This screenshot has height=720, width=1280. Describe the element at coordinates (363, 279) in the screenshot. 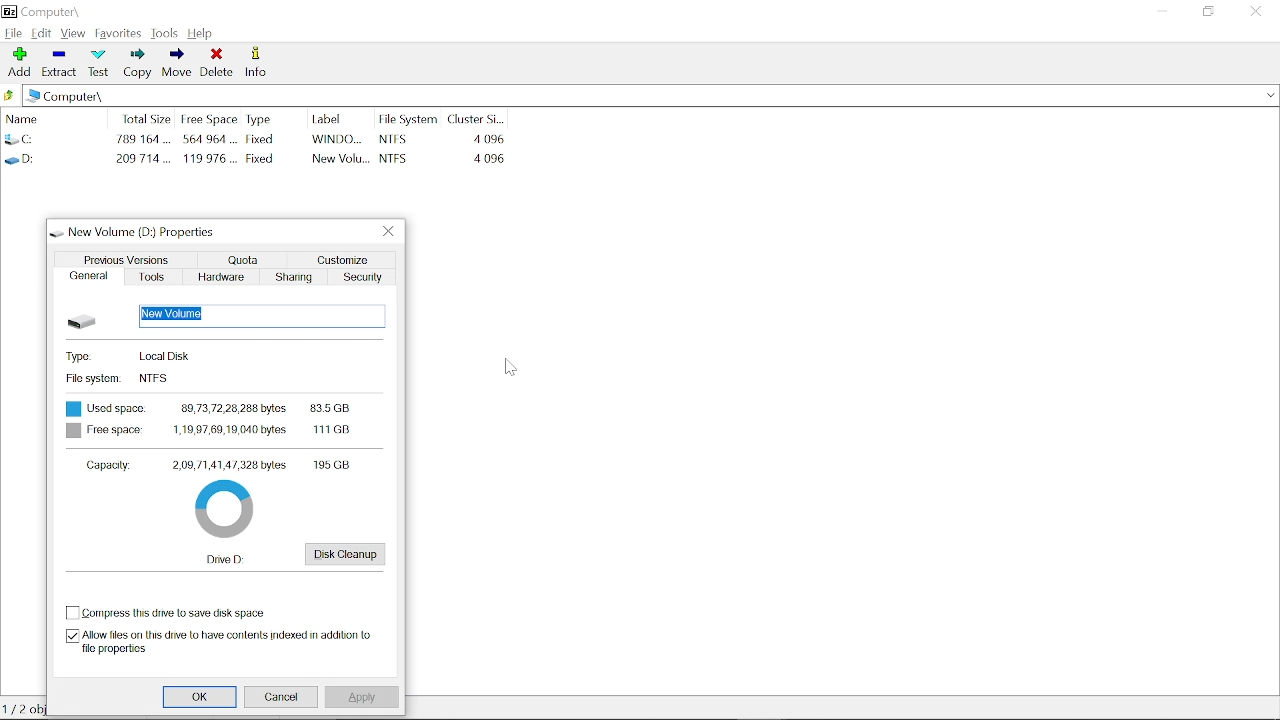

I see `security` at that location.